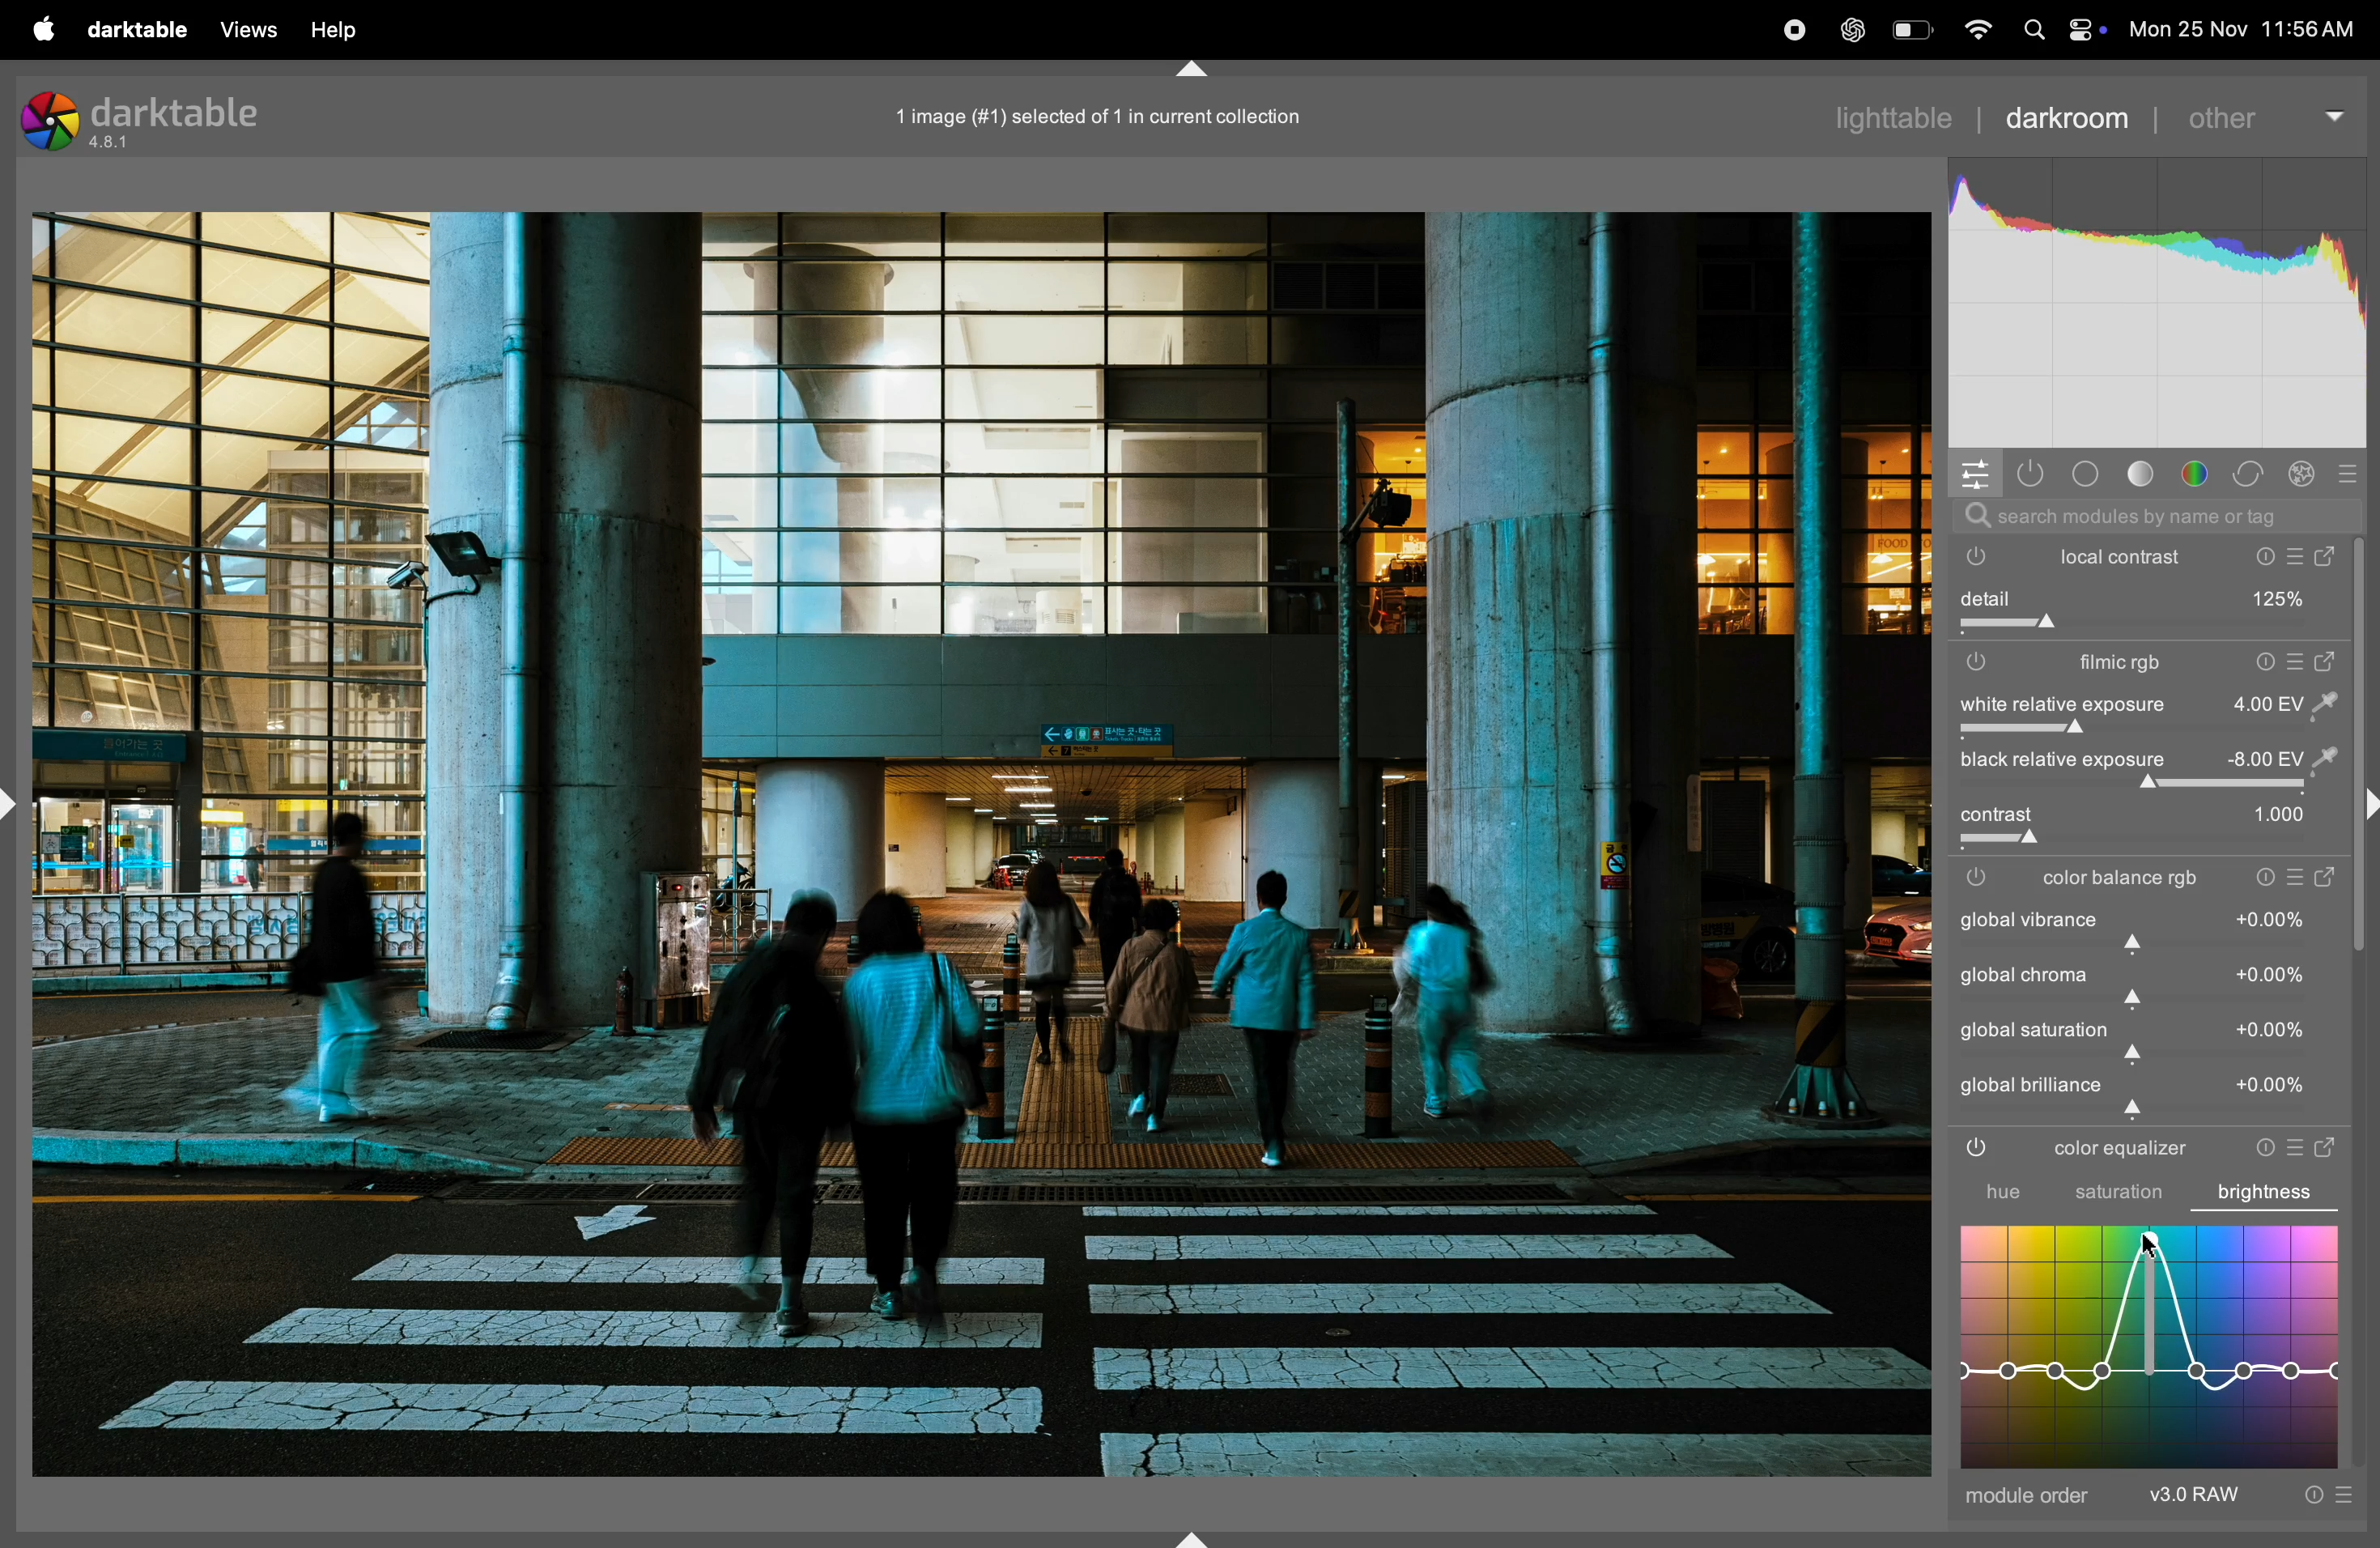  I want to click on value, so click(2273, 1086).